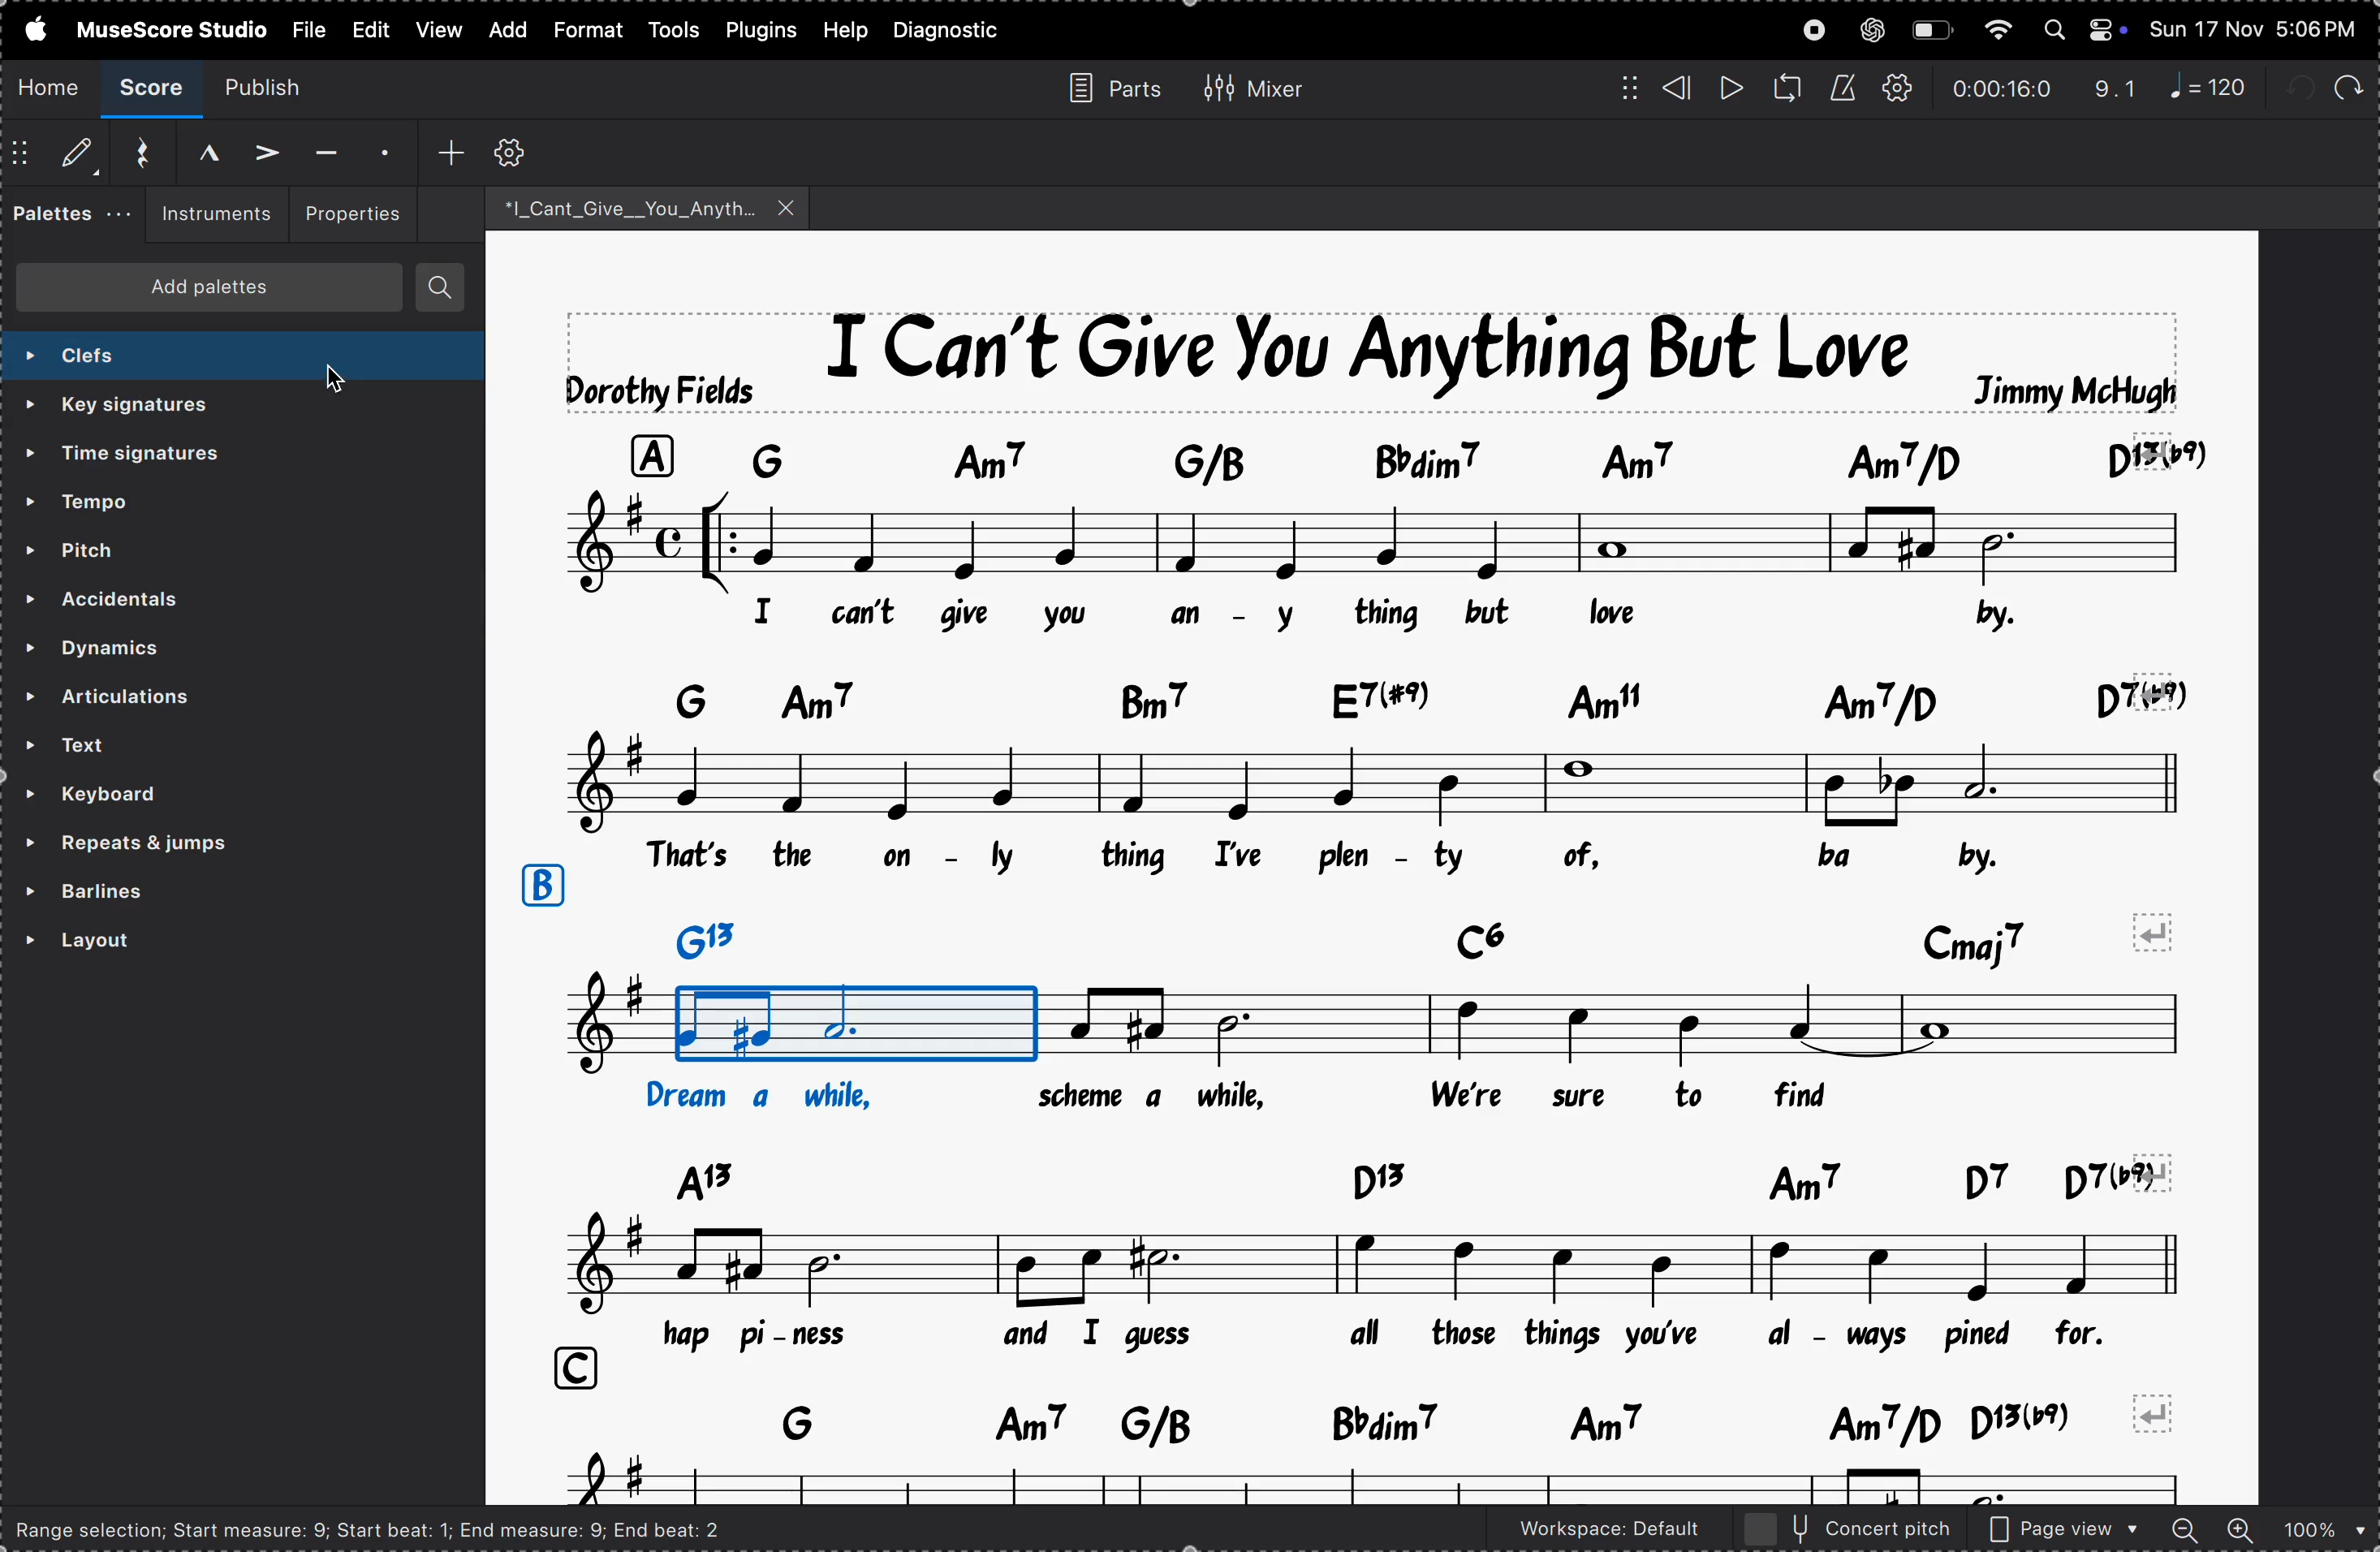 This screenshot has height=1552, width=2380. Describe the element at coordinates (148, 602) in the screenshot. I see `accidents` at that location.